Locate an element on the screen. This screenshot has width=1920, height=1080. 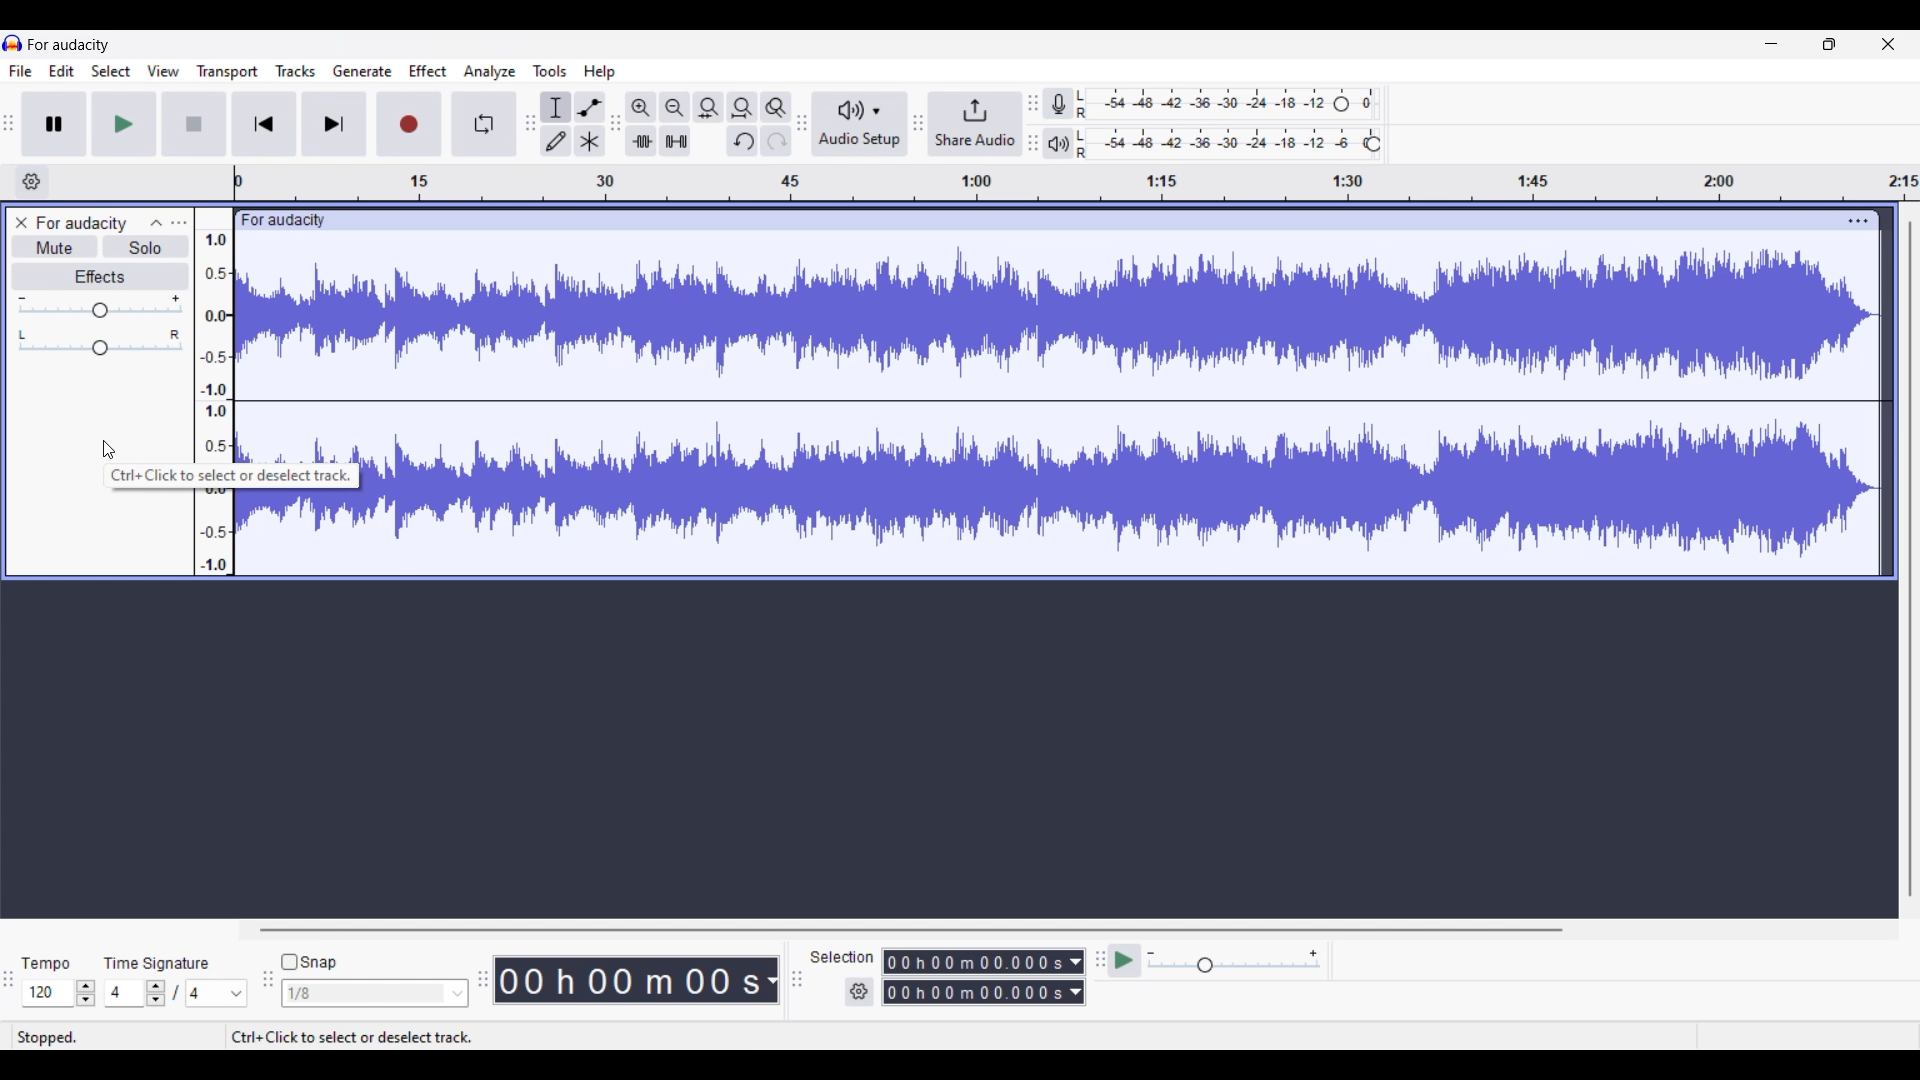
Open menu is located at coordinates (179, 223).